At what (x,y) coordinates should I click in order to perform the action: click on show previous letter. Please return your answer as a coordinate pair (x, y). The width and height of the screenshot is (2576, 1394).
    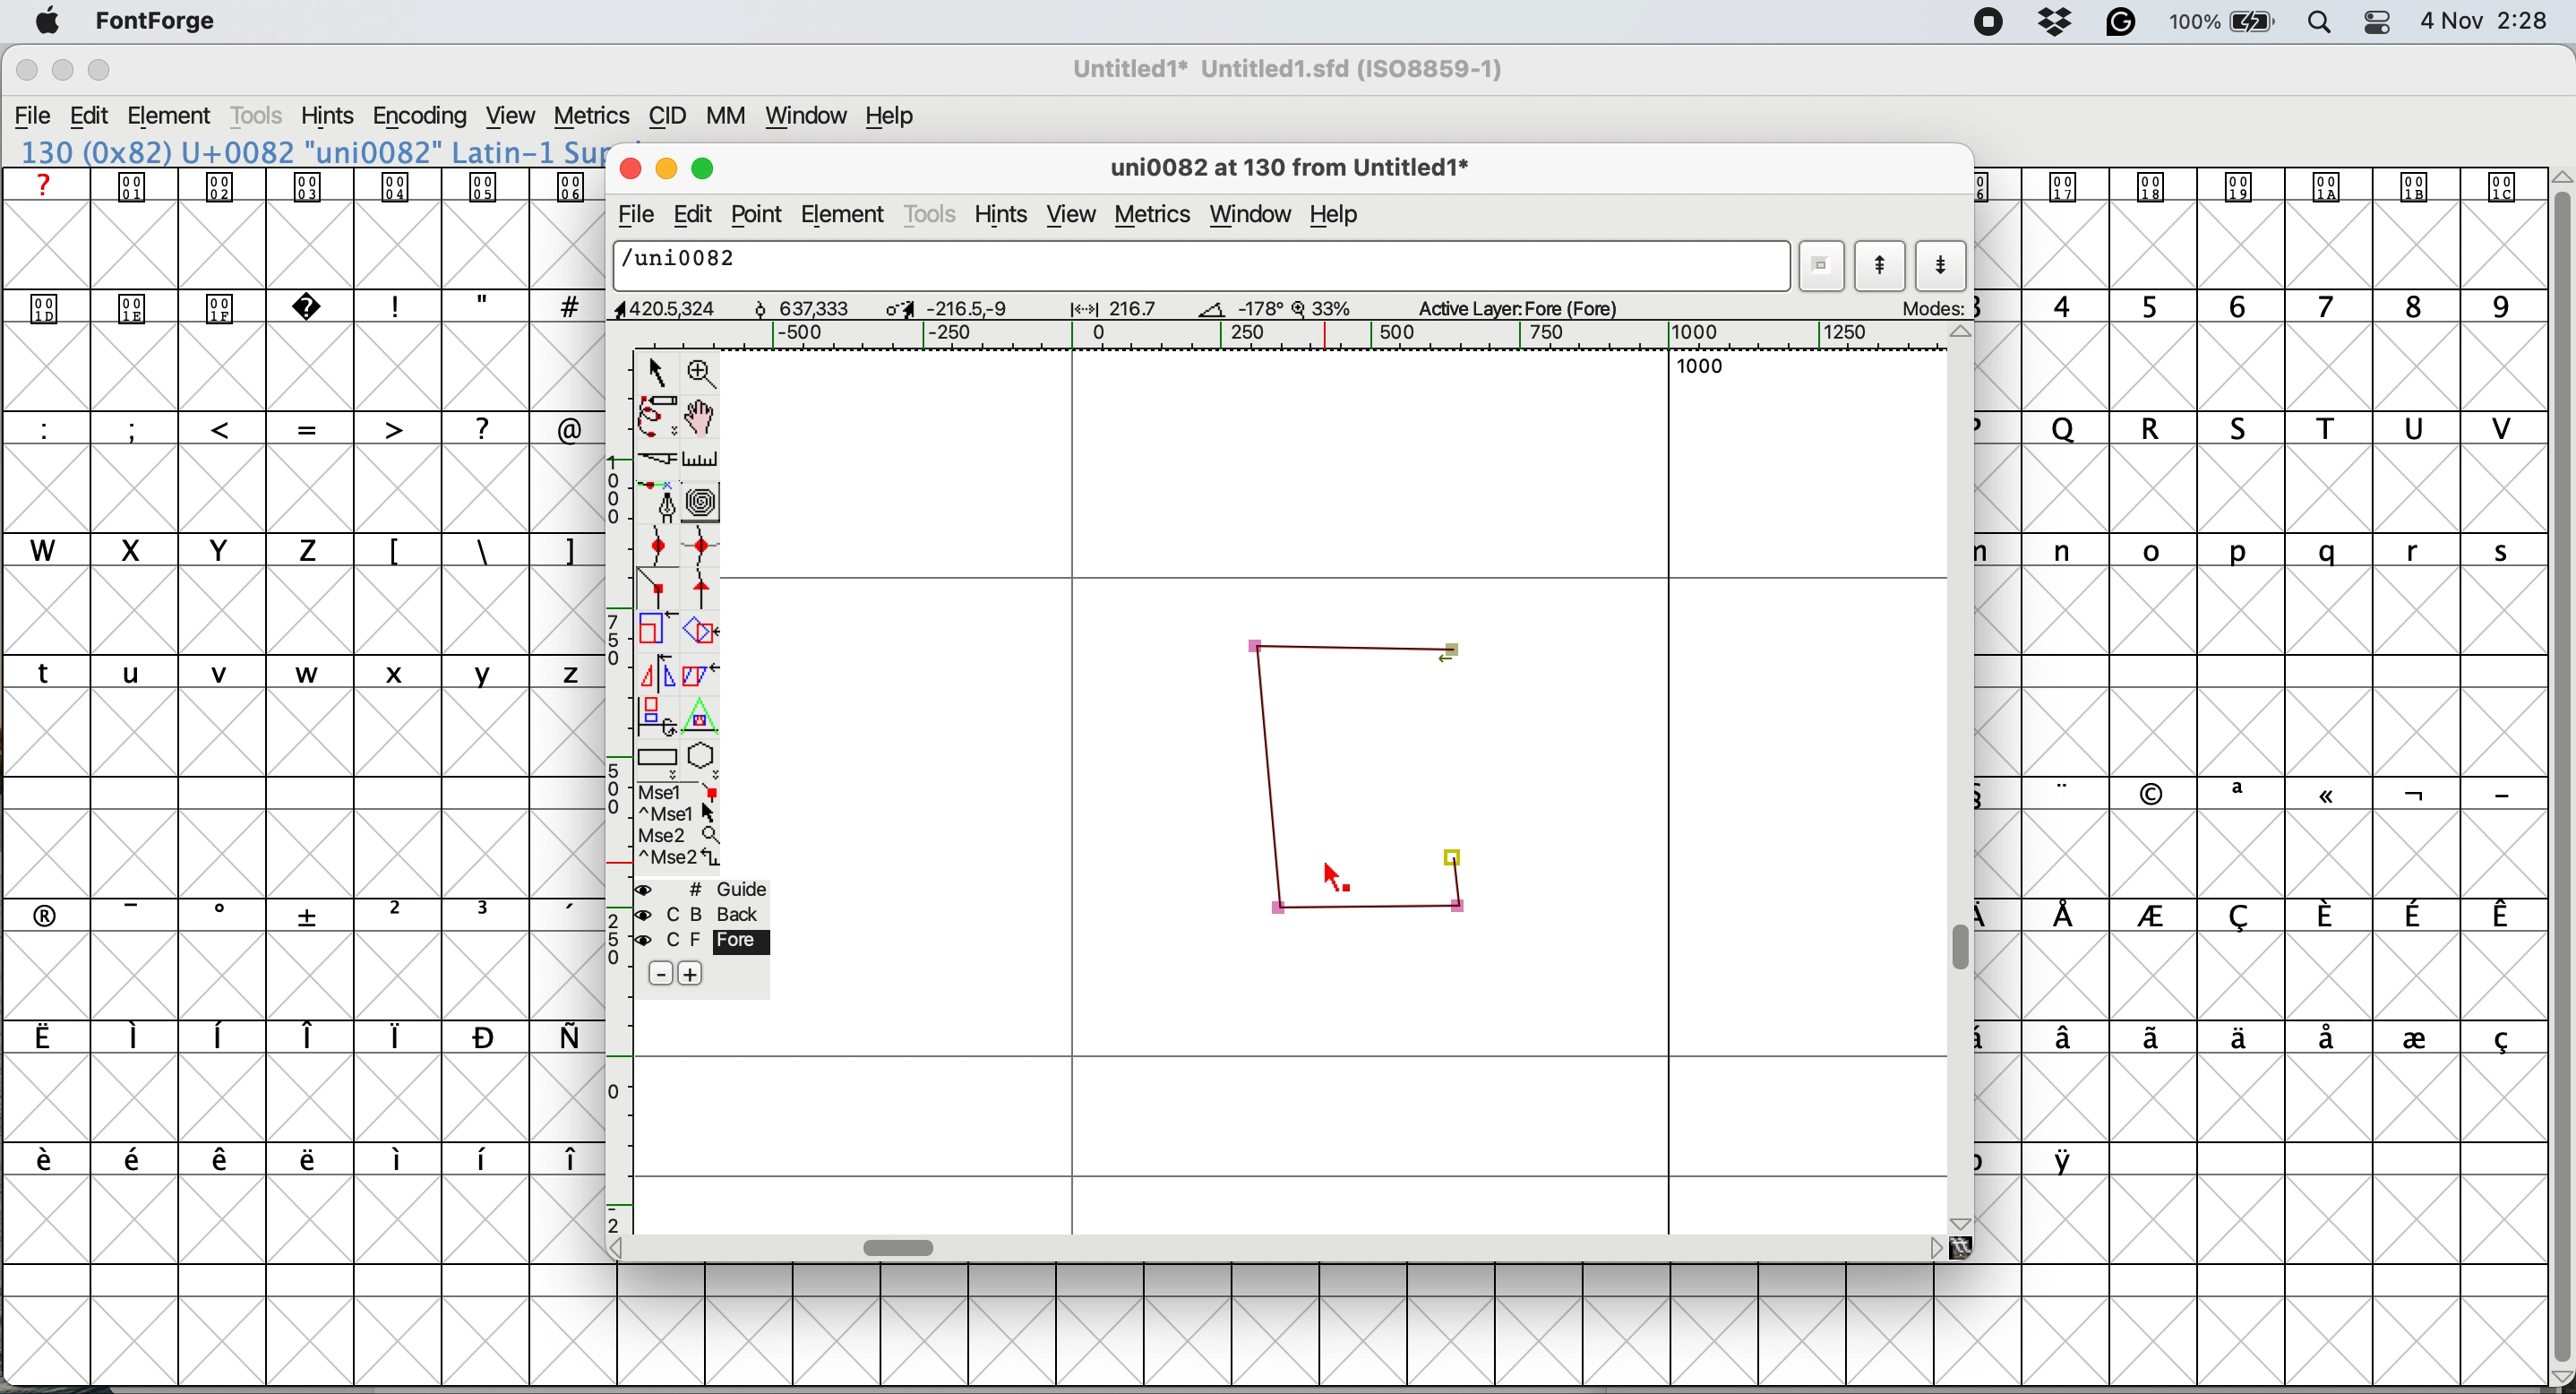
    Looking at the image, I should click on (1884, 264).